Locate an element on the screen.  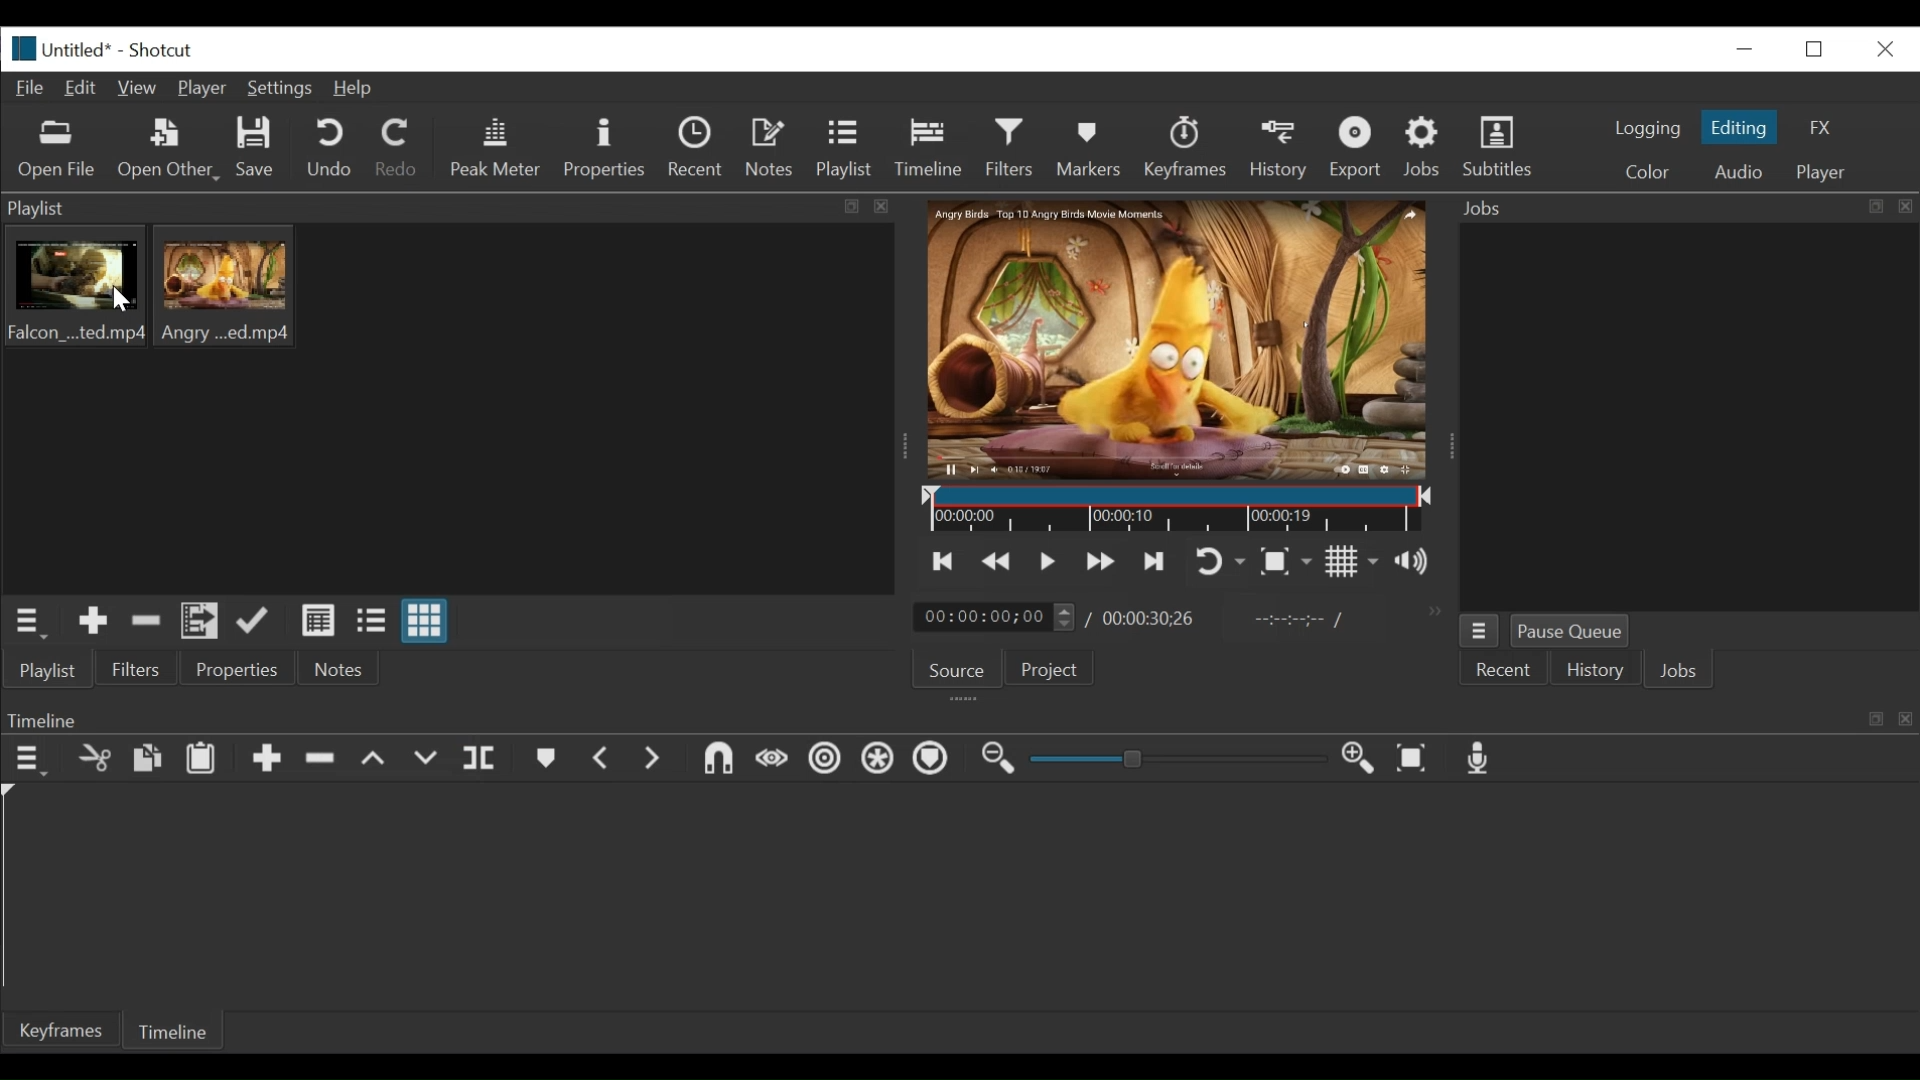
Audio is located at coordinates (1737, 172).